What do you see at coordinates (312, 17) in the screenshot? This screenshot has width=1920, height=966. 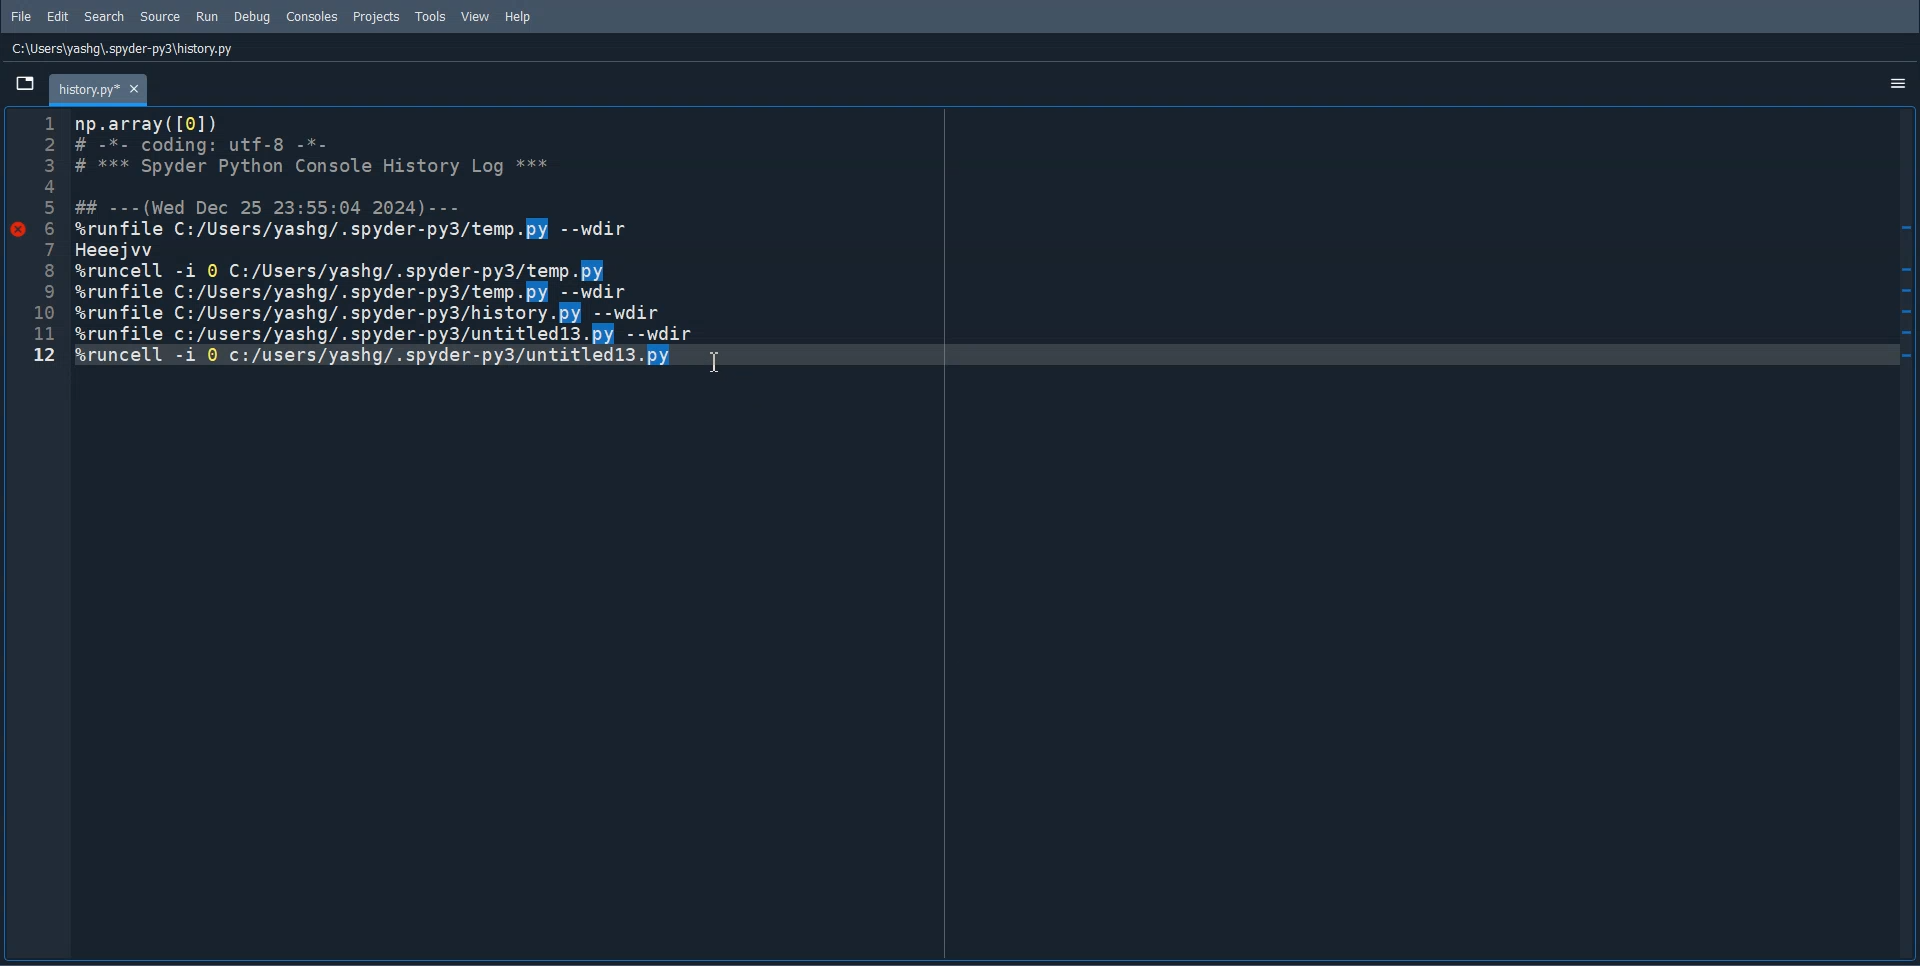 I see `Consoles` at bounding box center [312, 17].